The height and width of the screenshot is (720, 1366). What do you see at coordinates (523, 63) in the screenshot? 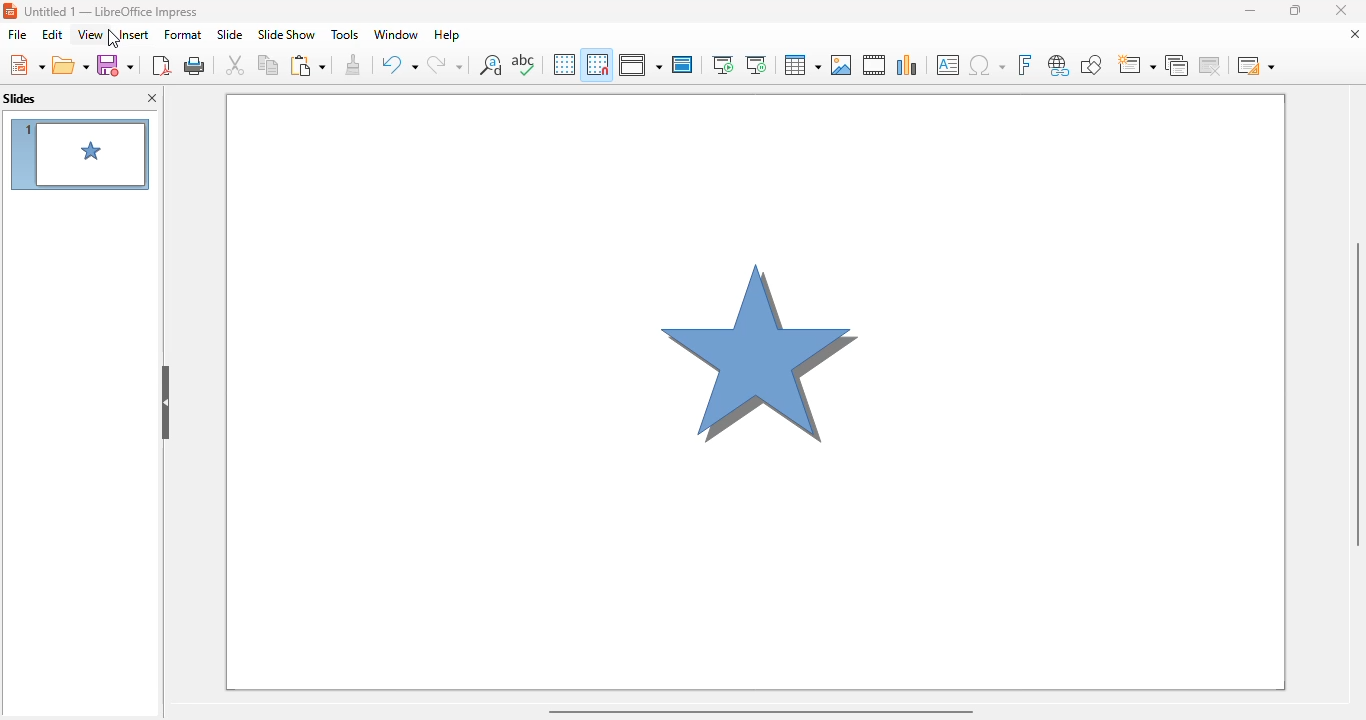
I see `spelling` at bounding box center [523, 63].